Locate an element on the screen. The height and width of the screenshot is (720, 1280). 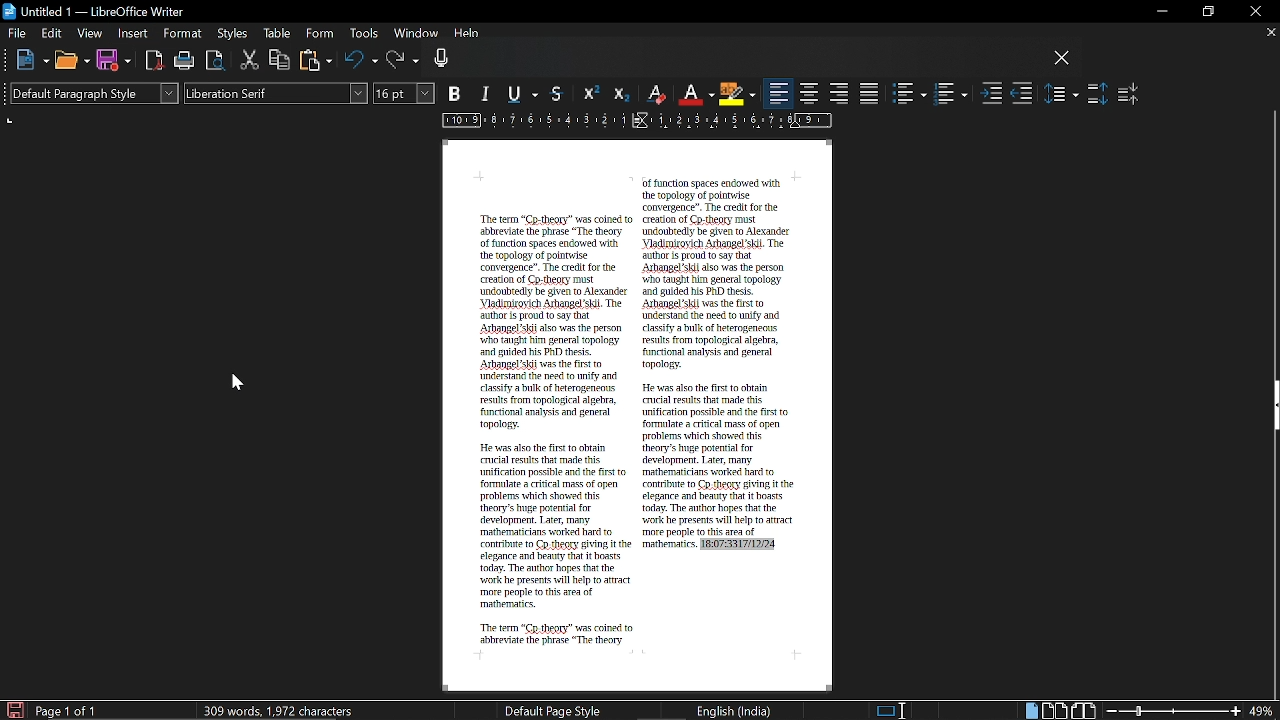
Center is located at coordinates (810, 93).